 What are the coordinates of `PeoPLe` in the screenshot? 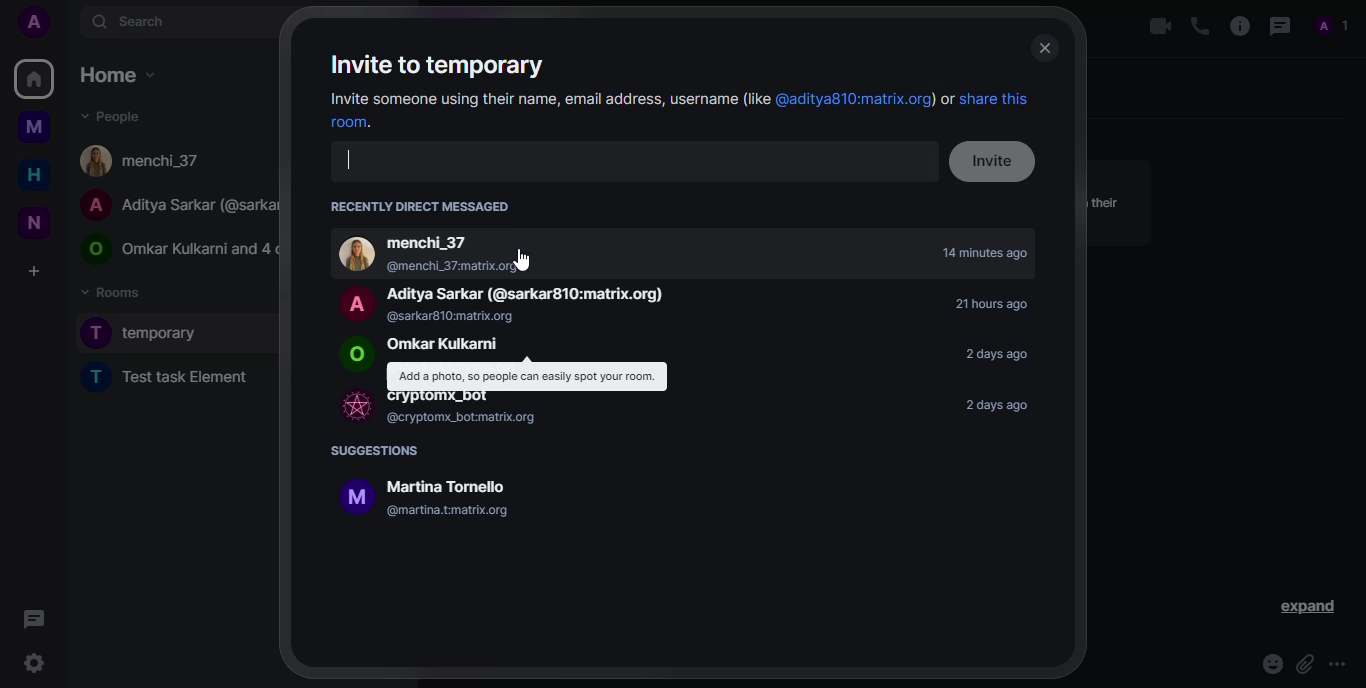 It's located at (174, 203).